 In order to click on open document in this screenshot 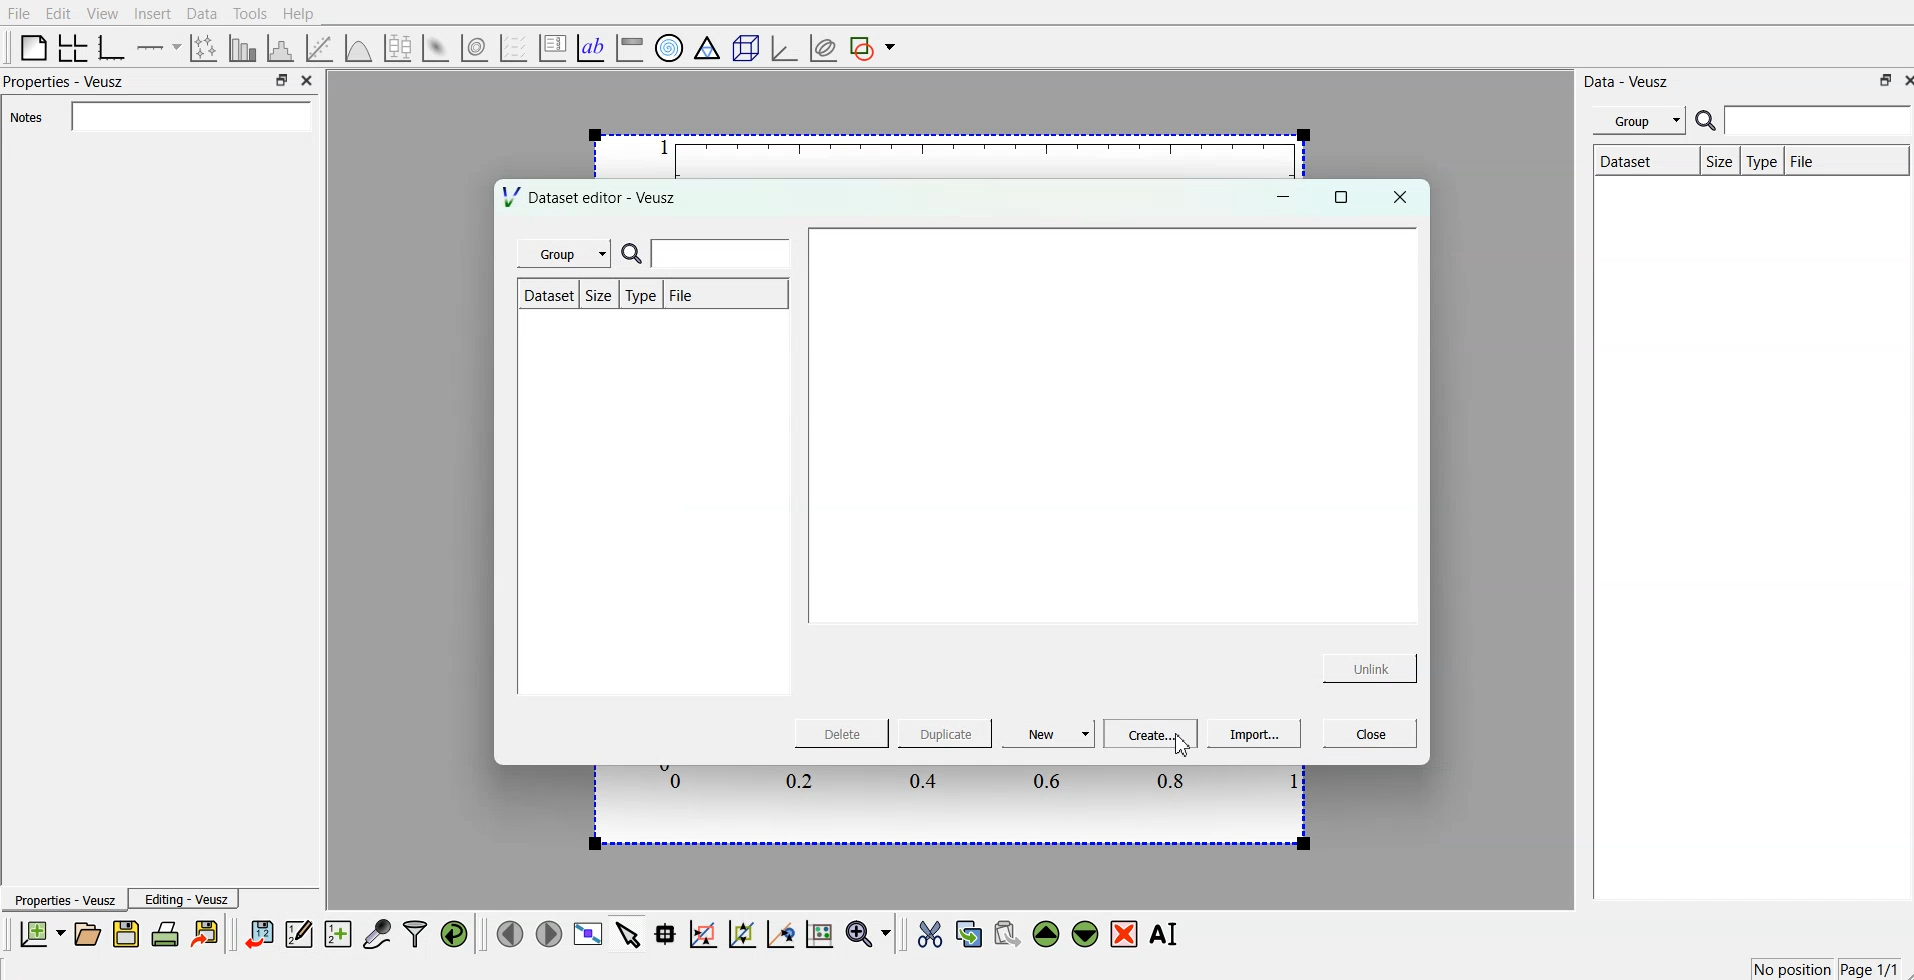, I will do `click(90, 935)`.